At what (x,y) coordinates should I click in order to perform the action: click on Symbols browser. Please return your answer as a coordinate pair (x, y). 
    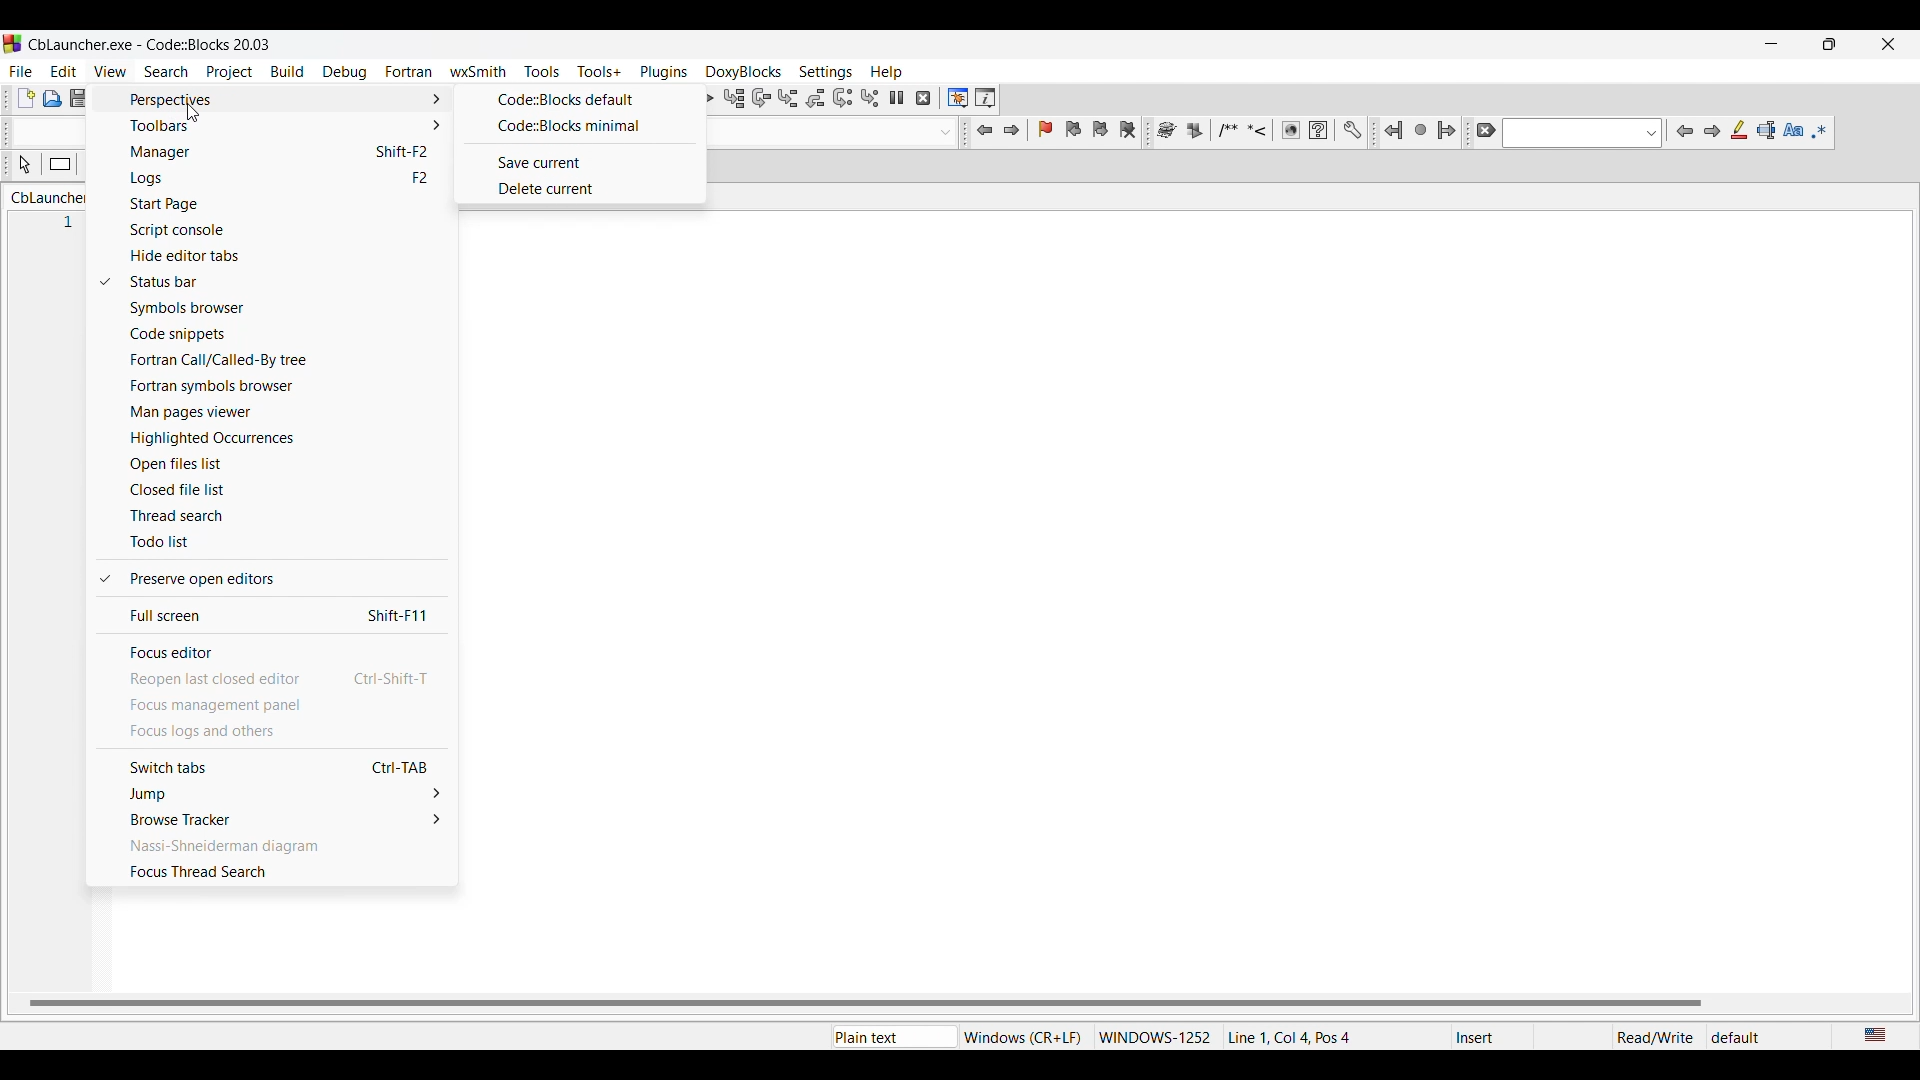
    Looking at the image, I should click on (287, 309).